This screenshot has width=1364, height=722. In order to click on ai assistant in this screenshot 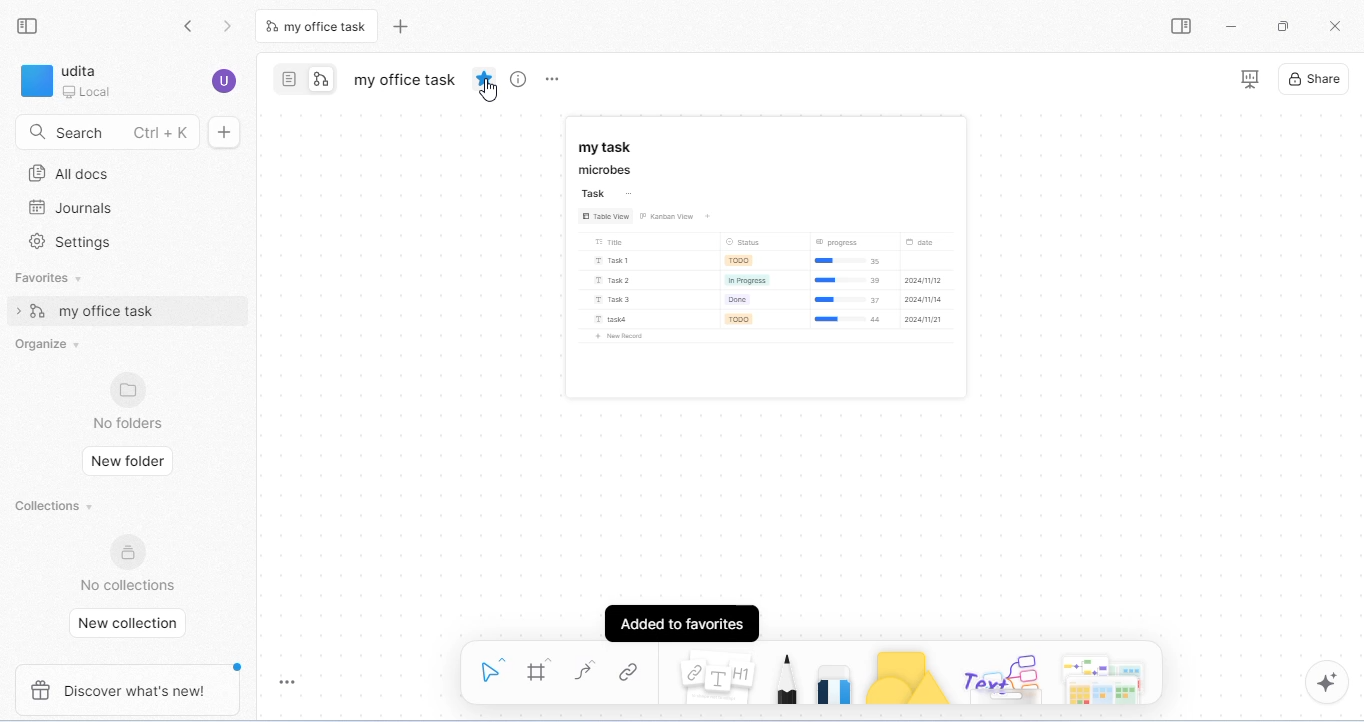, I will do `click(1327, 682)`.